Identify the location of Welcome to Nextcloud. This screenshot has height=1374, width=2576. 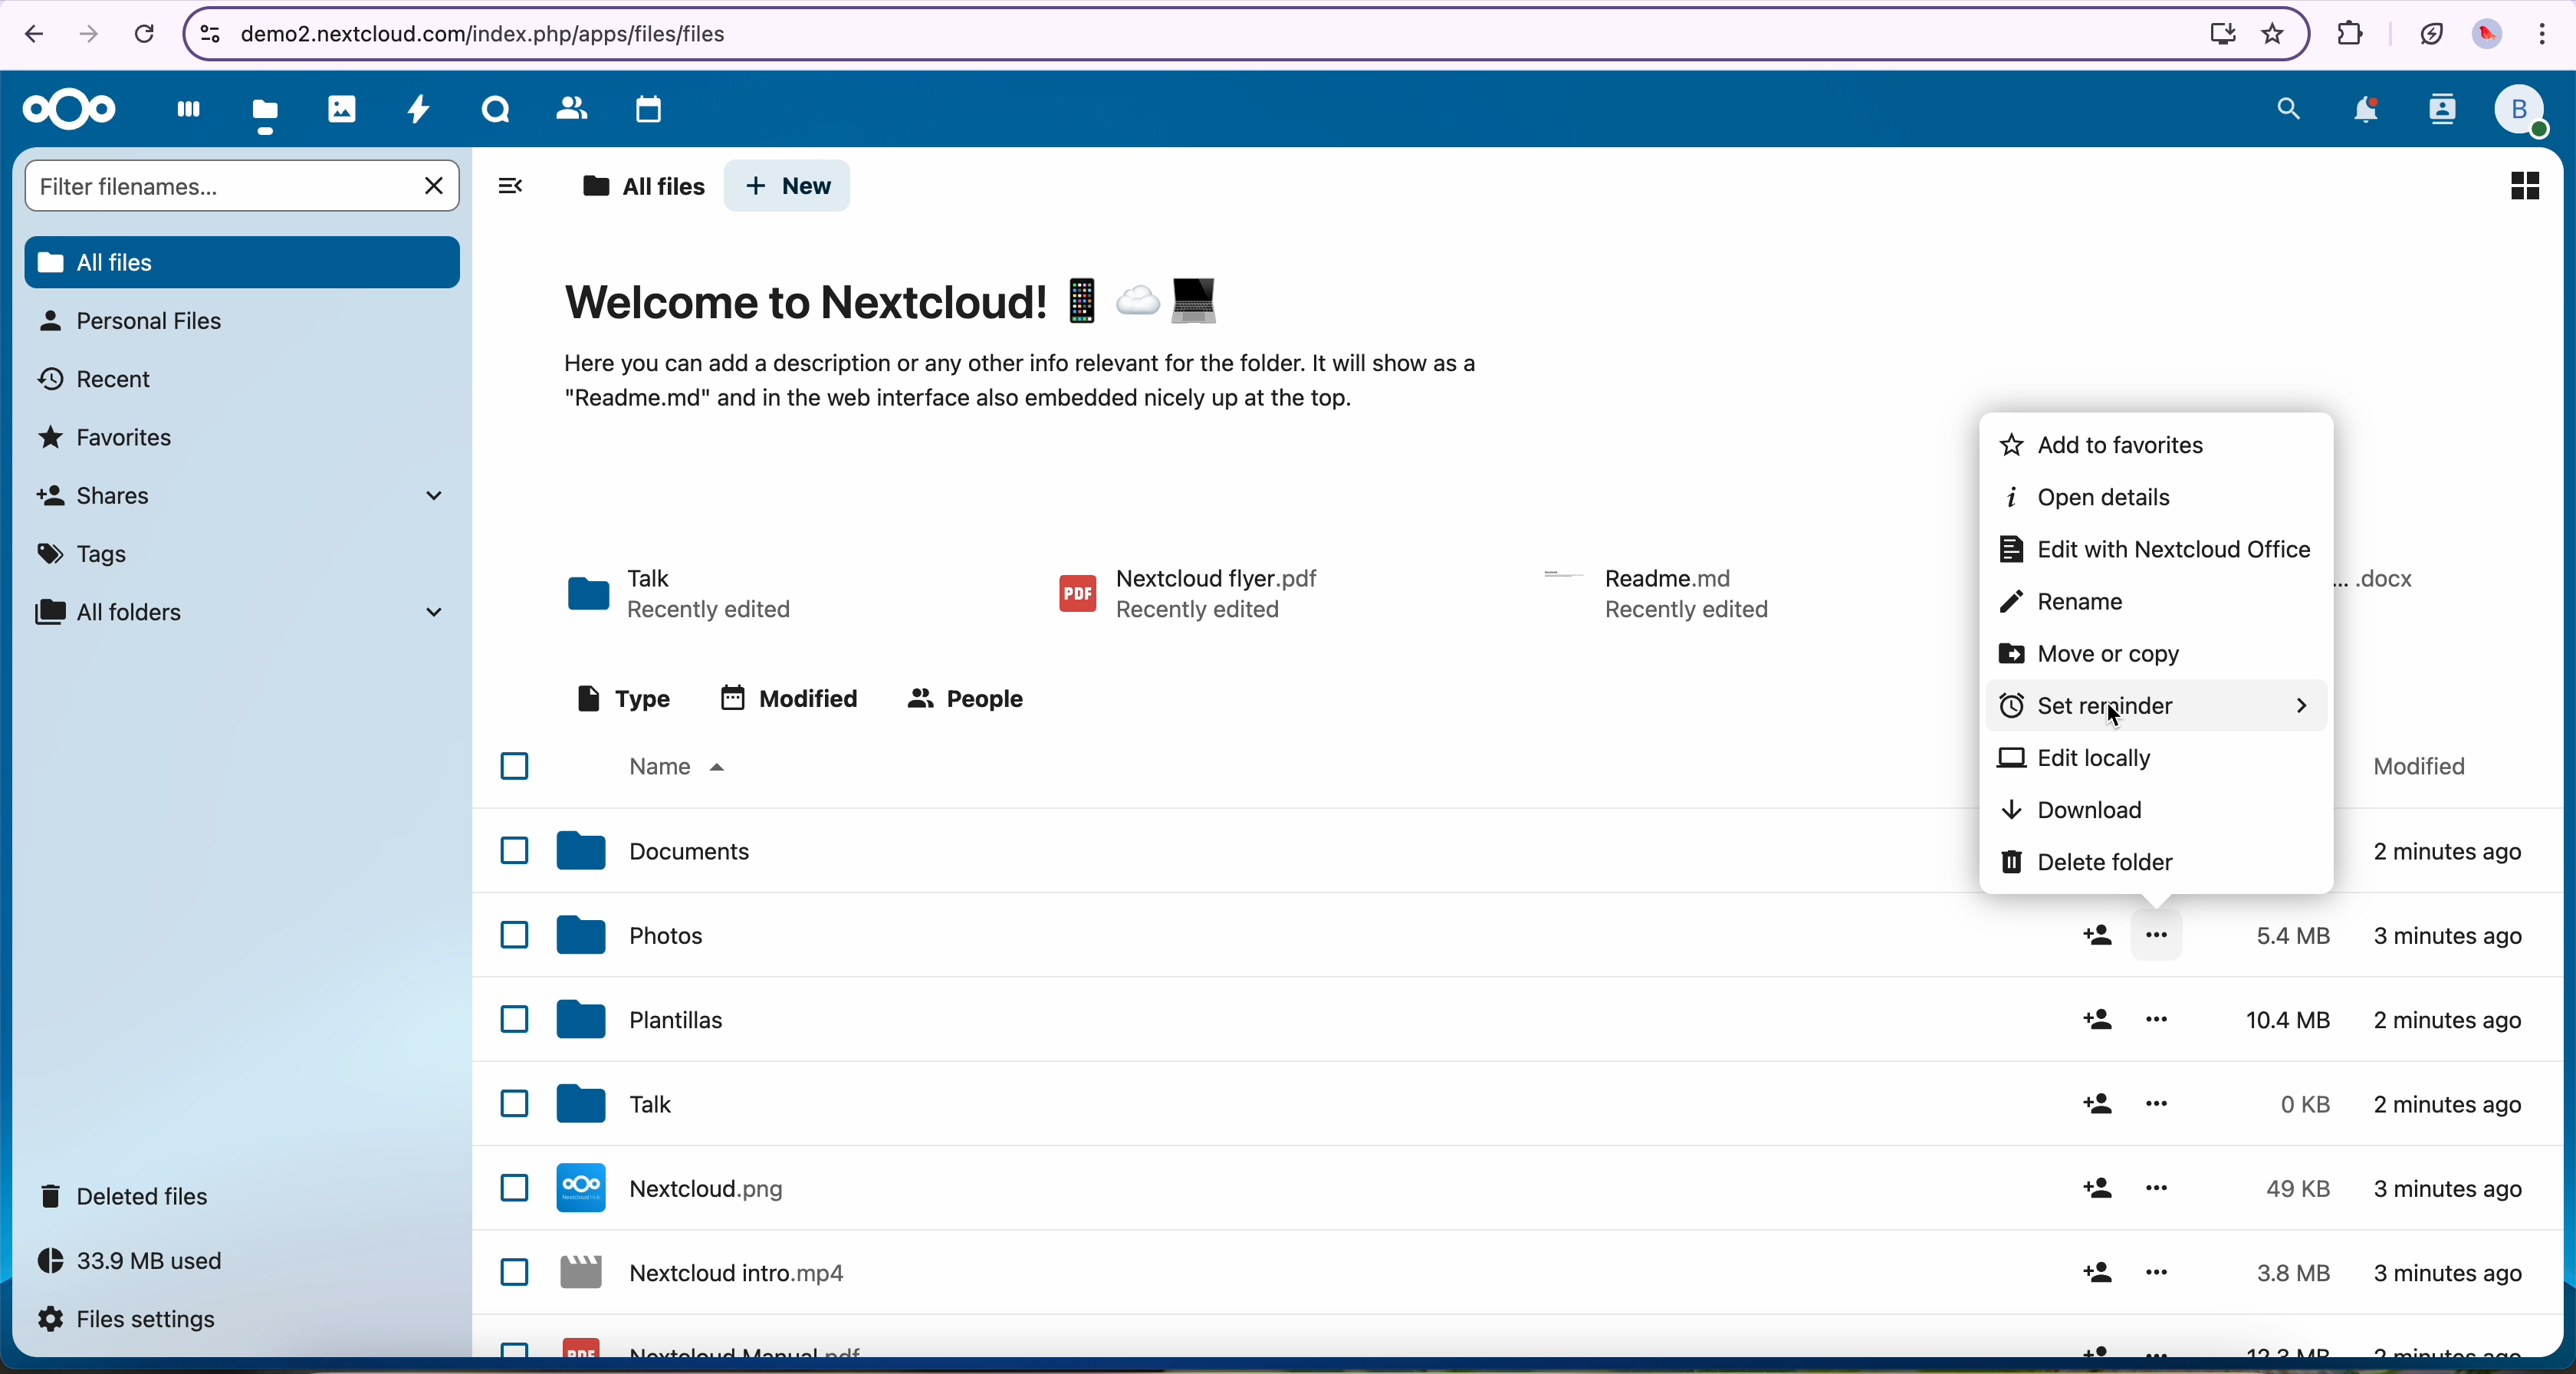
(897, 301).